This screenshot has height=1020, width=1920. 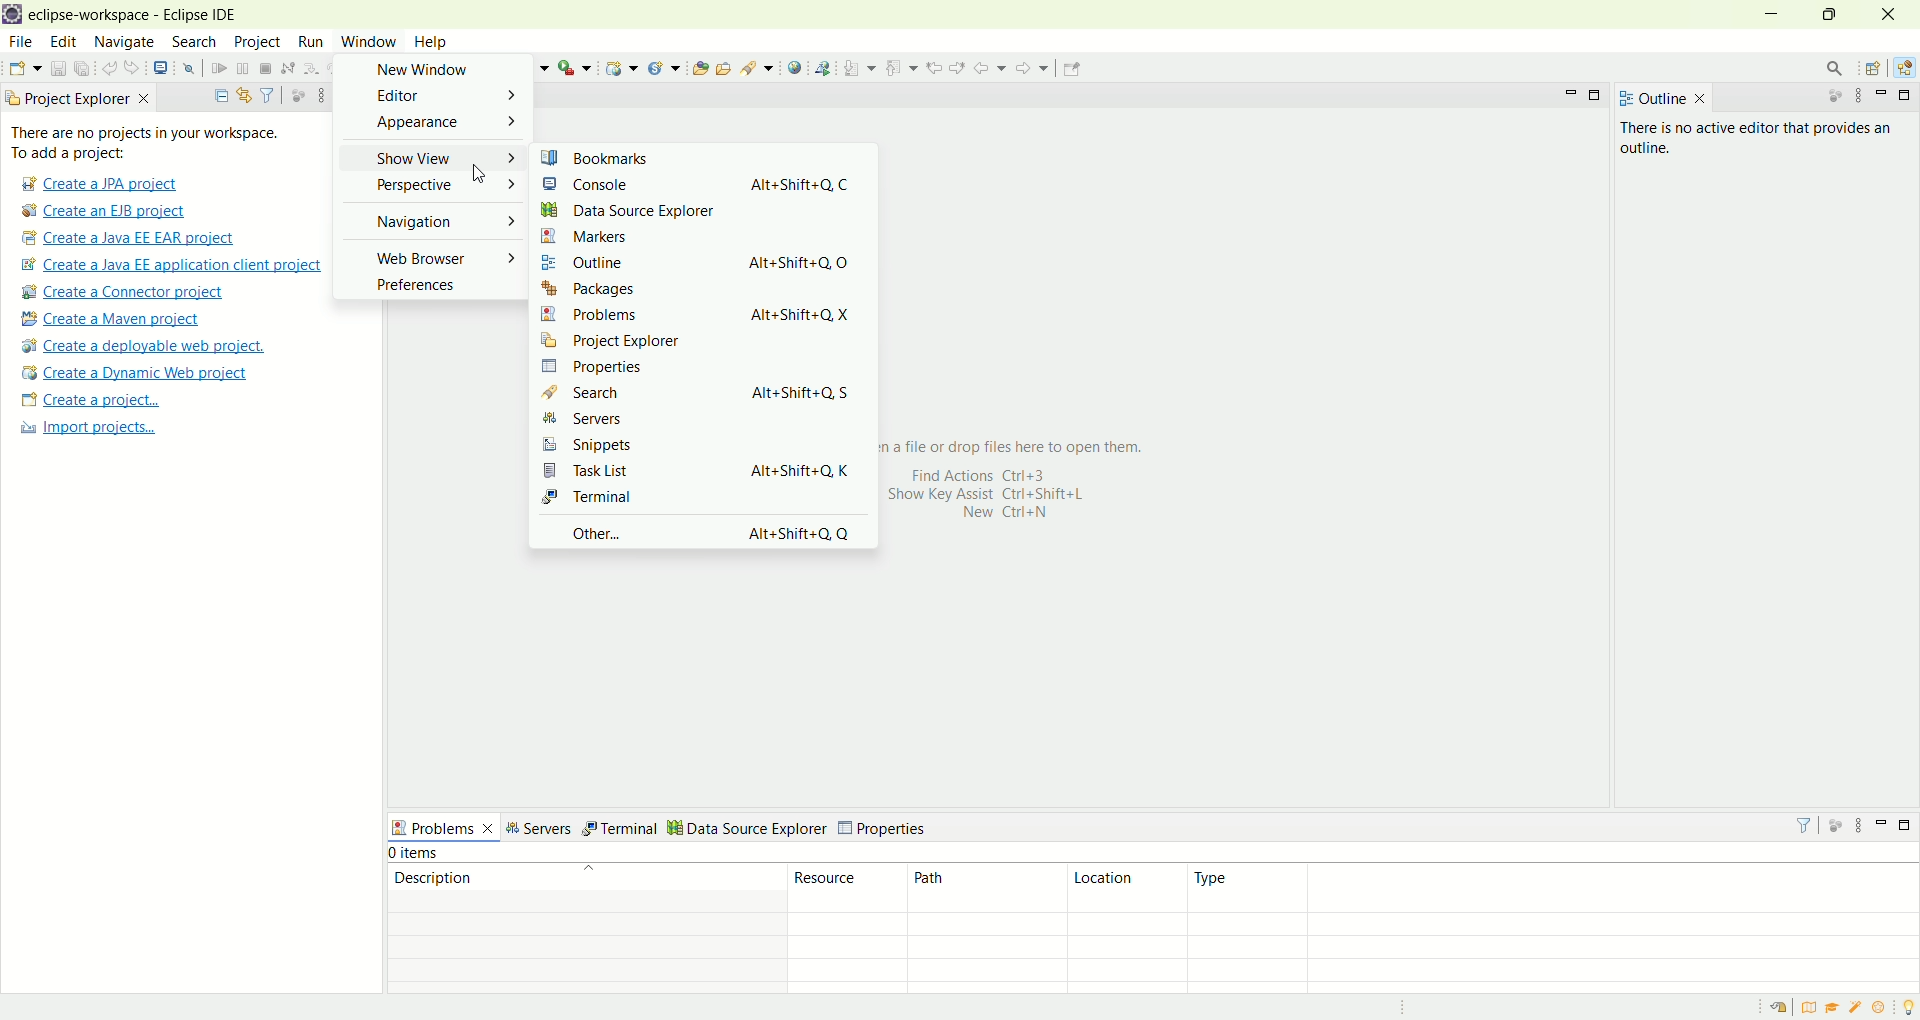 What do you see at coordinates (441, 826) in the screenshot?
I see `problems` at bounding box center [441, 826].